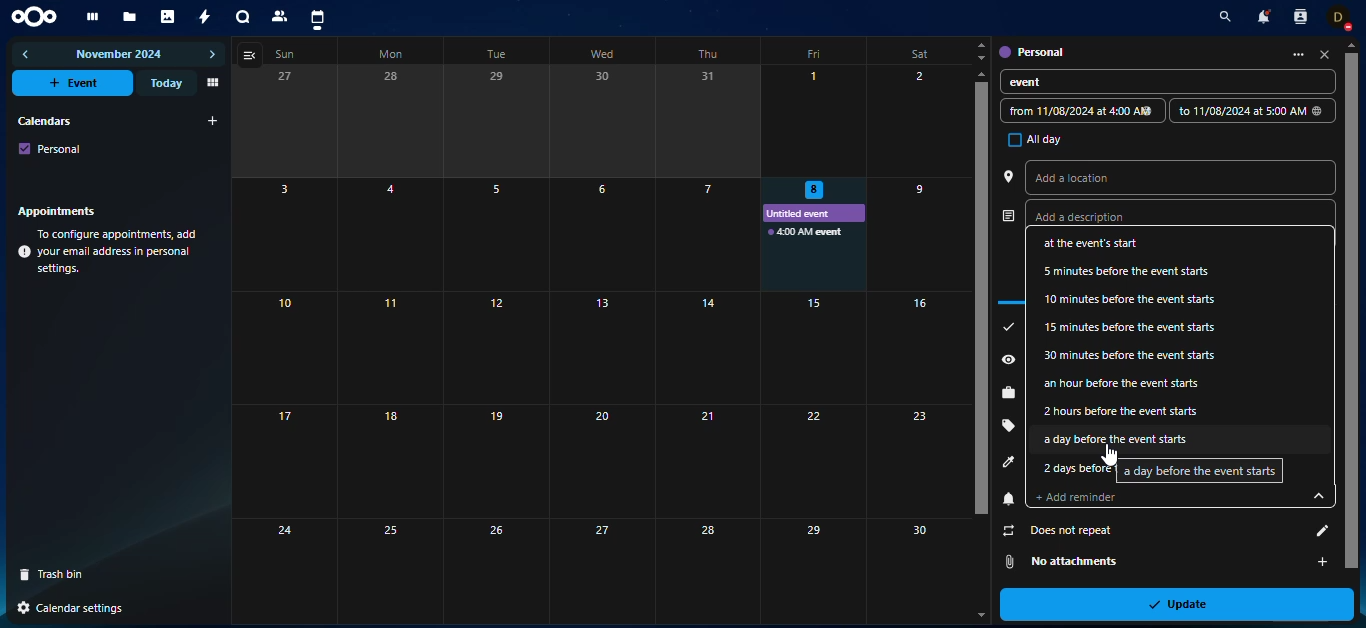 The width and height of the screenshot is (1366, 628). I want to click on 28, so click(707, 570).